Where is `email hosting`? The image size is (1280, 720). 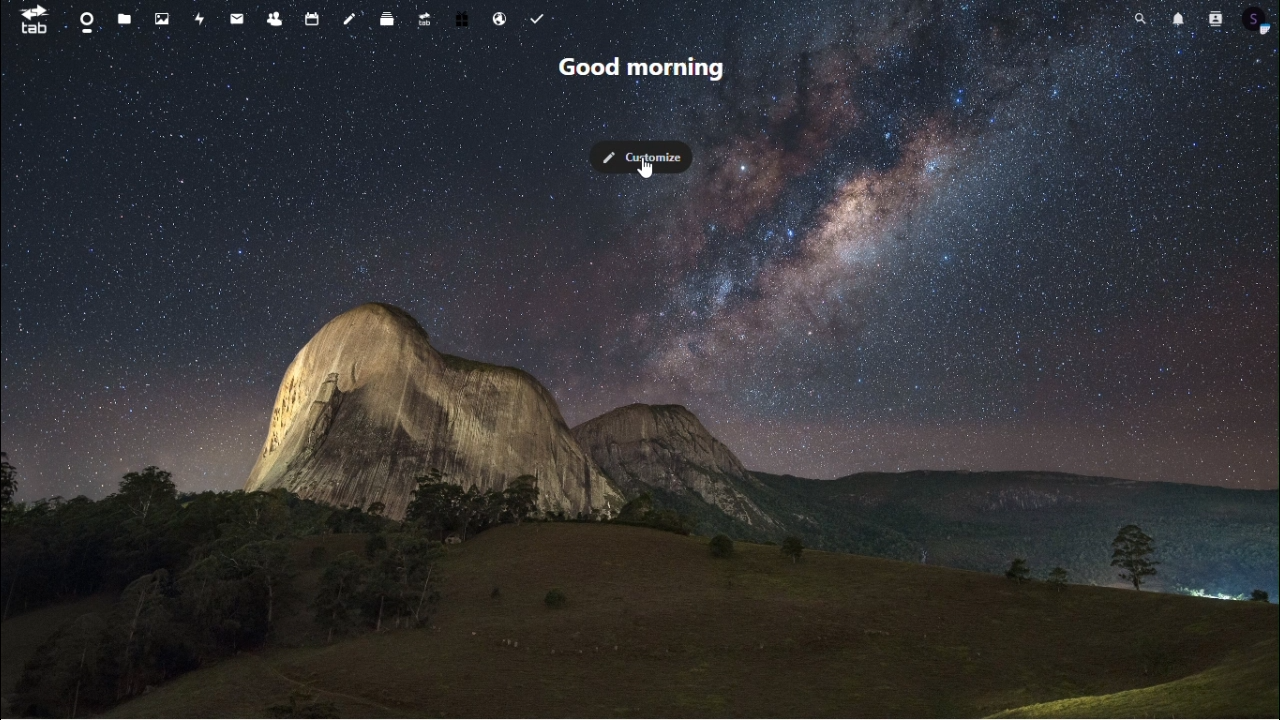 email hosting is located at coordinates (500, 22).